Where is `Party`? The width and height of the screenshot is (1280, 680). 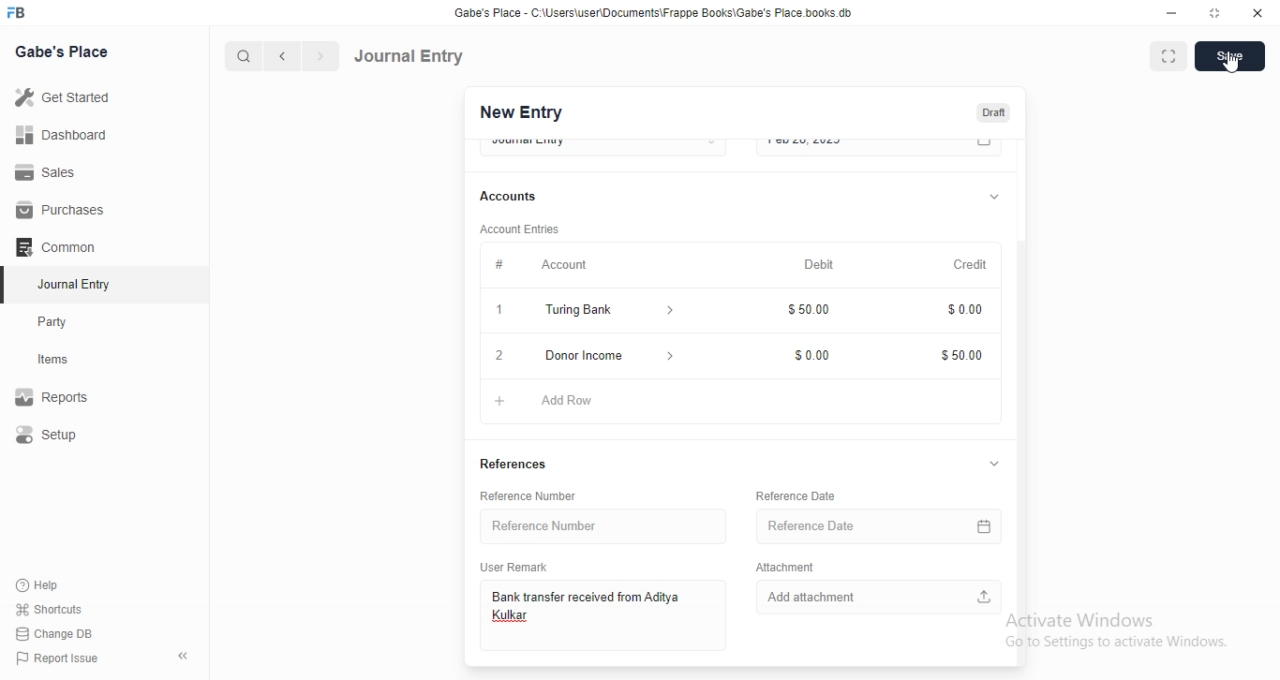
Party is located at coordinates (66, 322).